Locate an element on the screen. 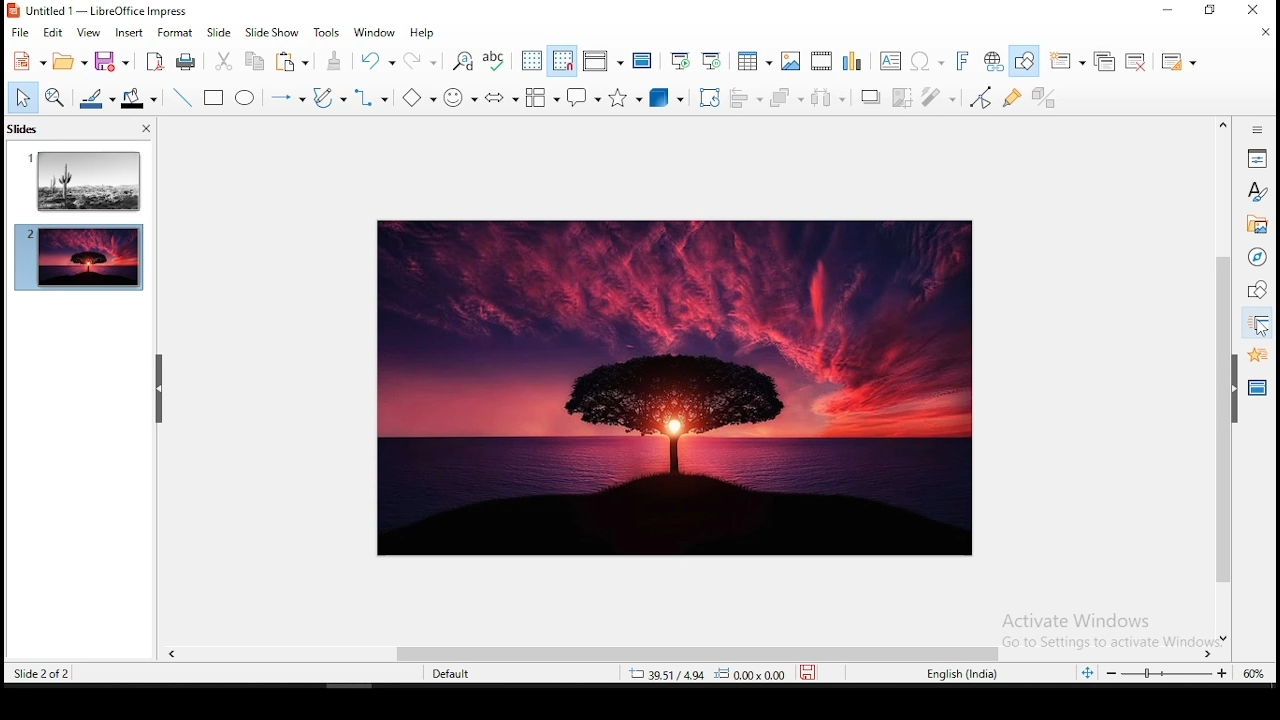 The height and width of the screenshot is (720, 1280). open is located at coordinates (70, 61).